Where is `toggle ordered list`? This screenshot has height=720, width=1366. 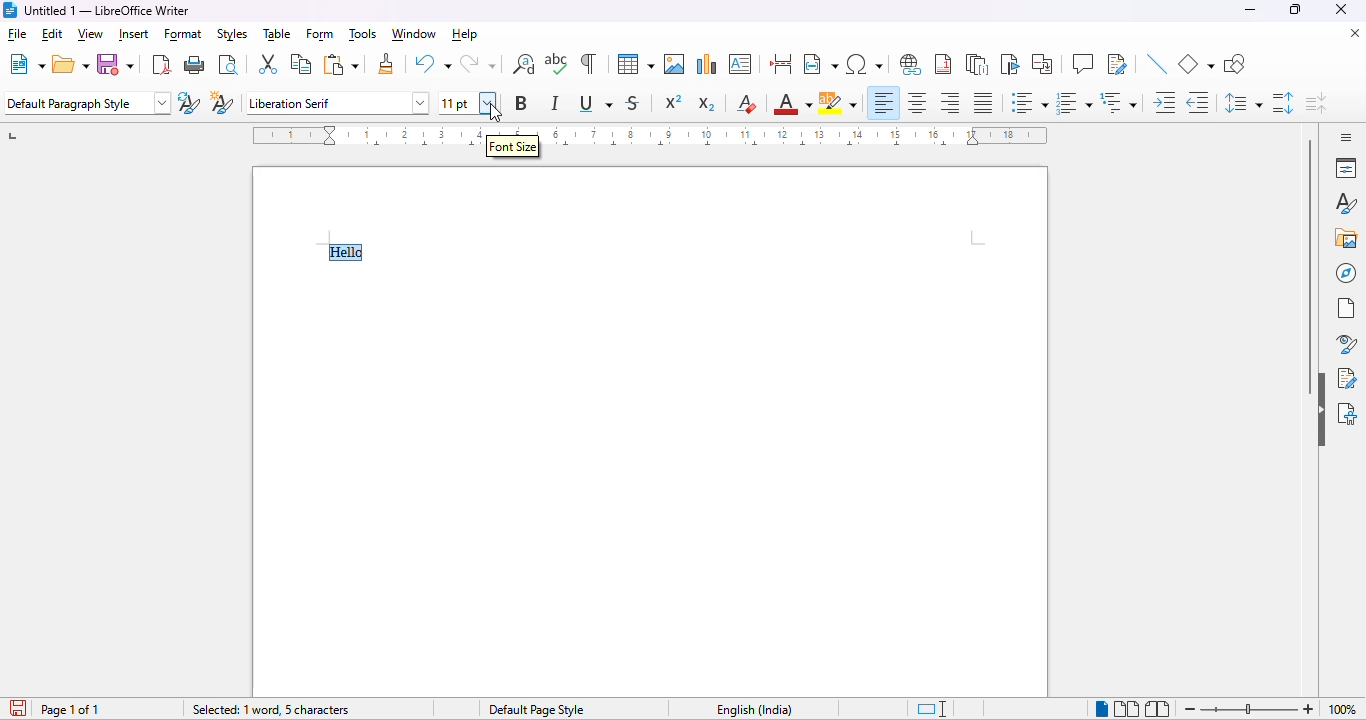
toggle ordered list is located at coordinates (1074, 102).